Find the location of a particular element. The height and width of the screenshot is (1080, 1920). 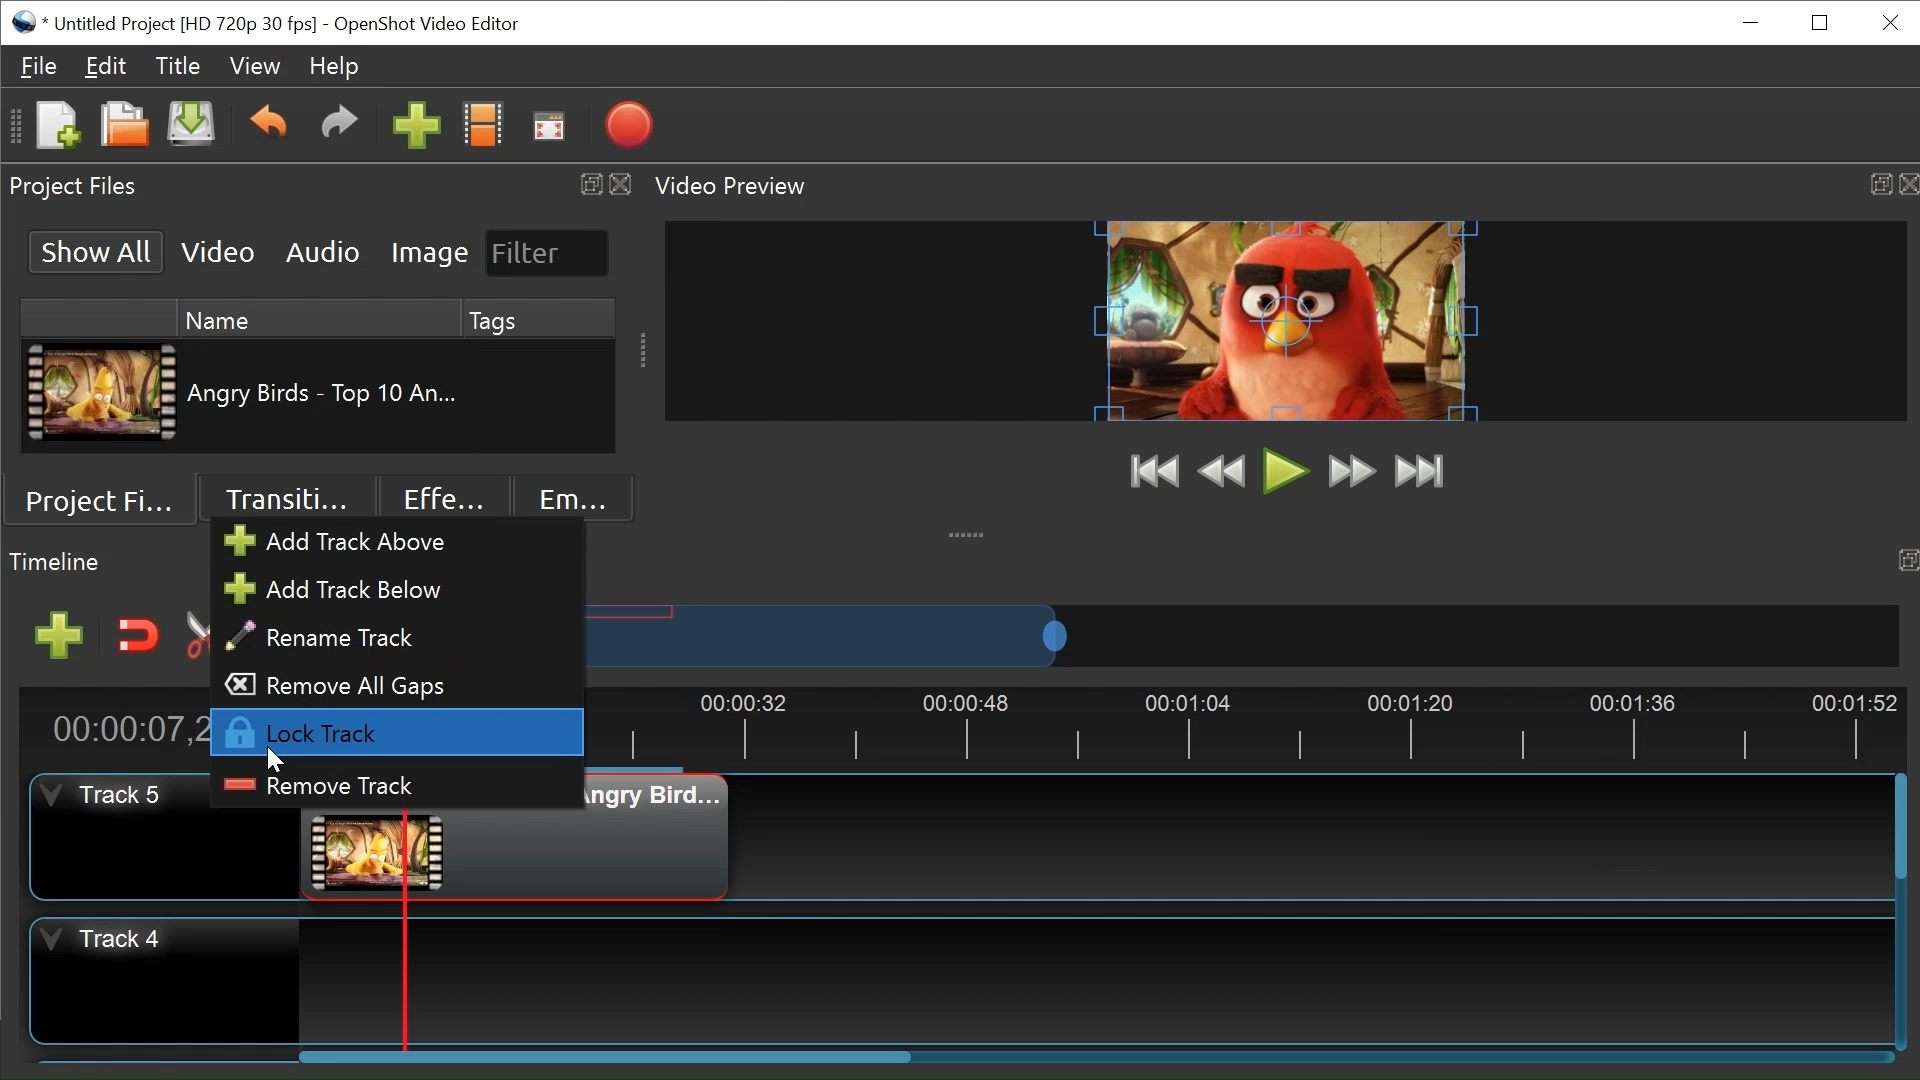

Video is located at coordinates (219, 251).